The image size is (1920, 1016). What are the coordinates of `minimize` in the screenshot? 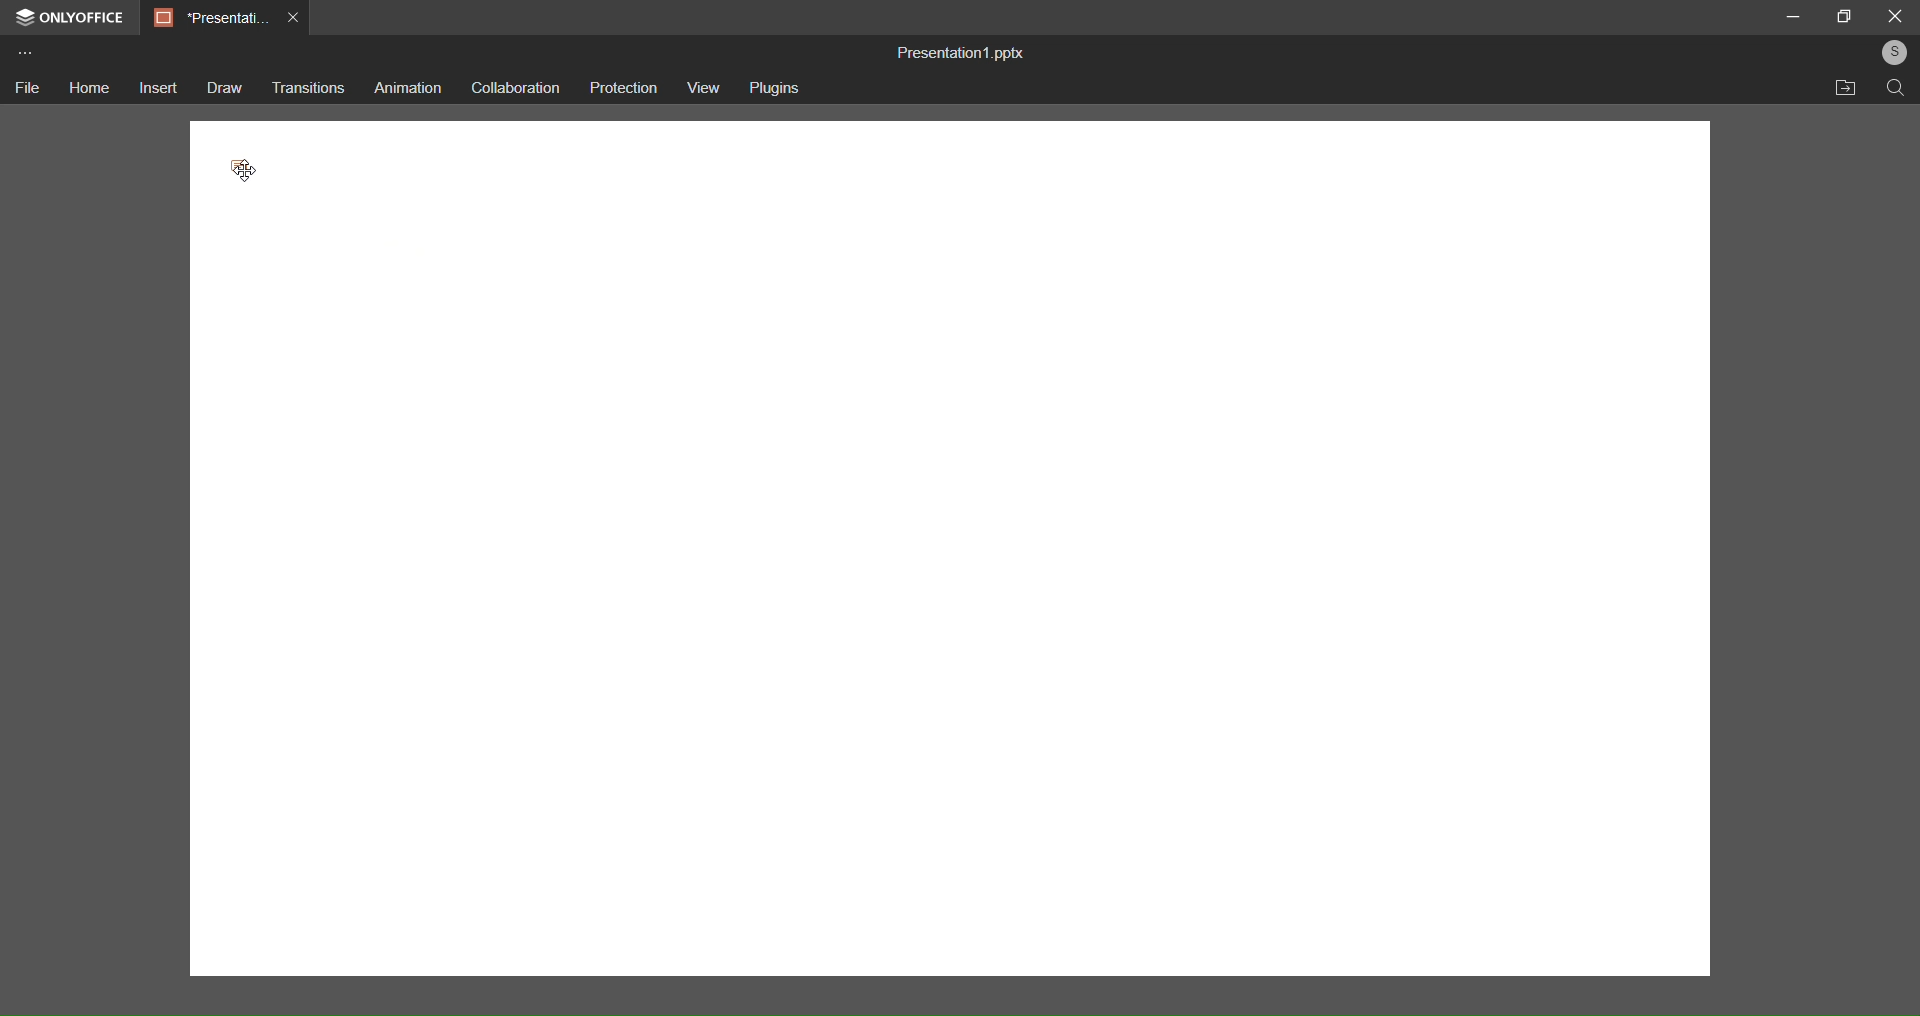 It's located at (1794, 16).